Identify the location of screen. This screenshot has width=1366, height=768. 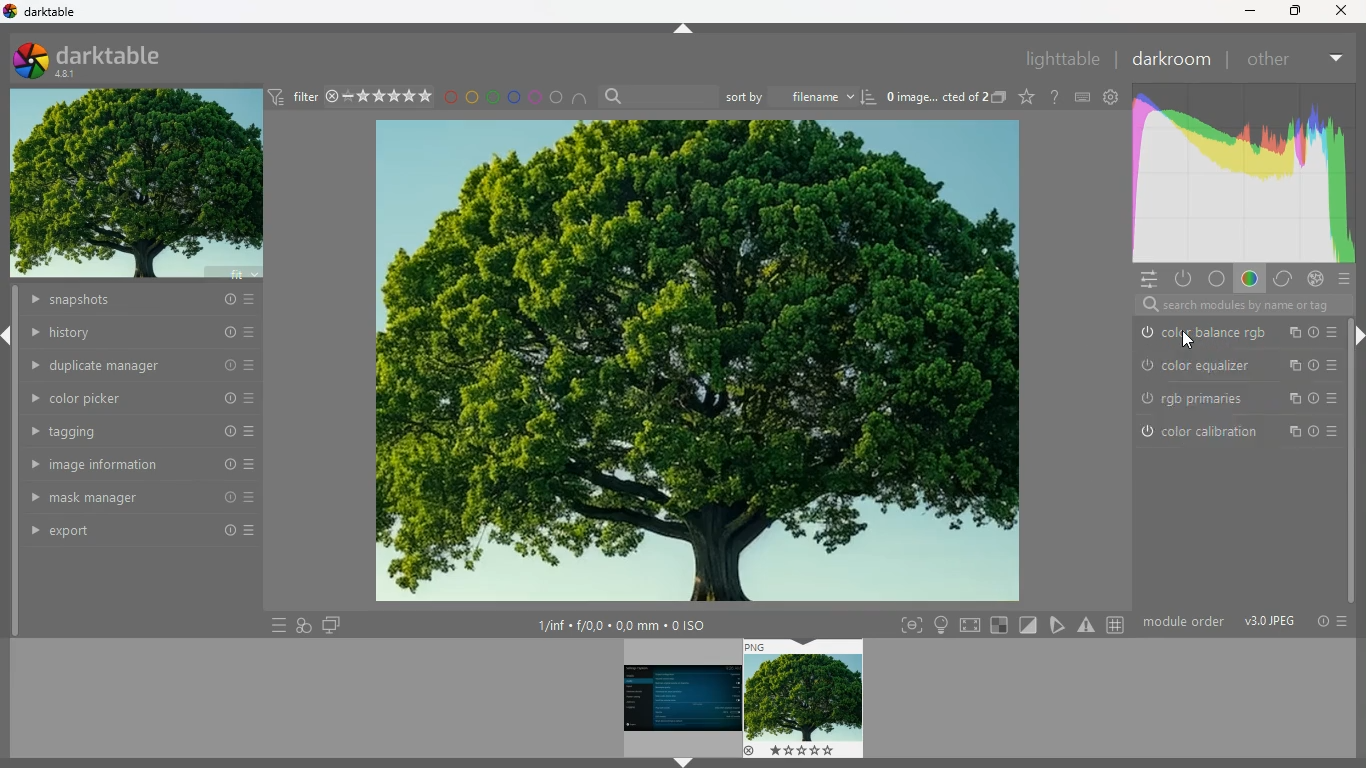
(972, 624).